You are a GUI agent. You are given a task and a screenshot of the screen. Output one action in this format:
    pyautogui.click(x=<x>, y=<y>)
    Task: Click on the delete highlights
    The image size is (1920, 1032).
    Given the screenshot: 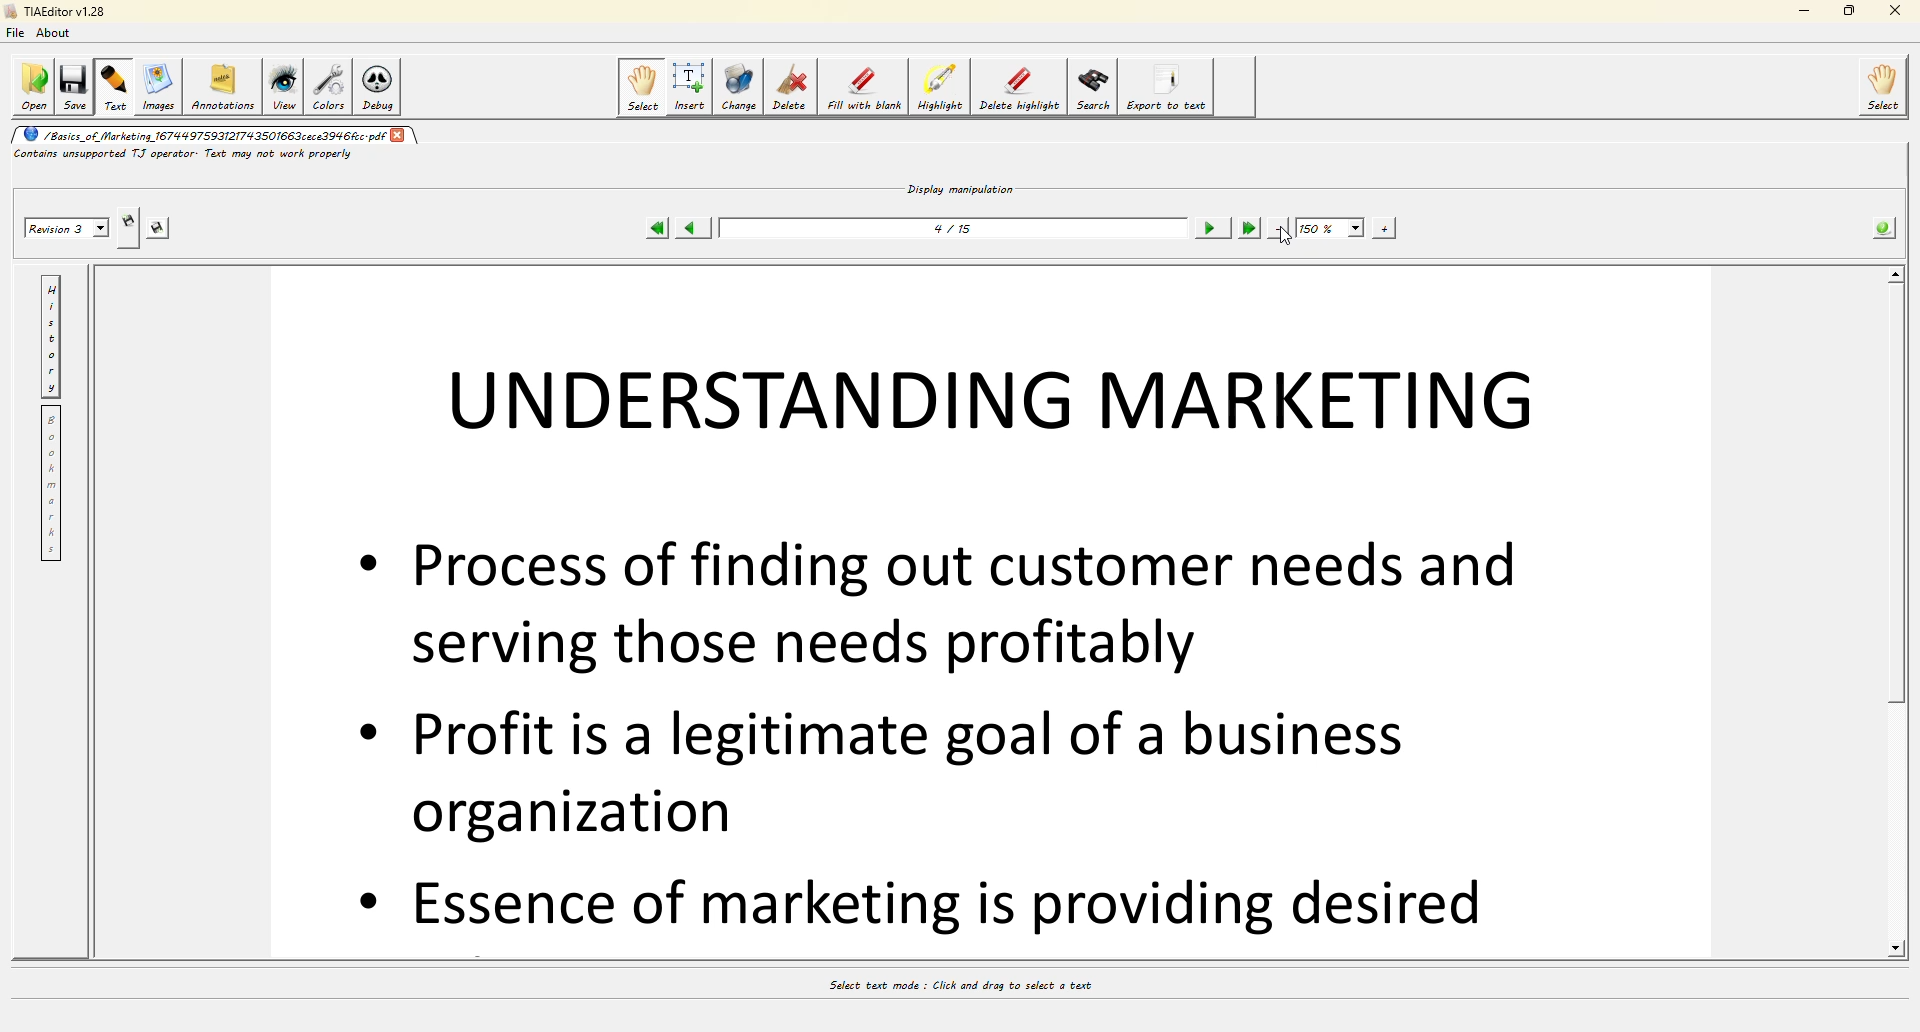 What is the action you would take?
    pyautogui.click(x=1018, y=90)
    